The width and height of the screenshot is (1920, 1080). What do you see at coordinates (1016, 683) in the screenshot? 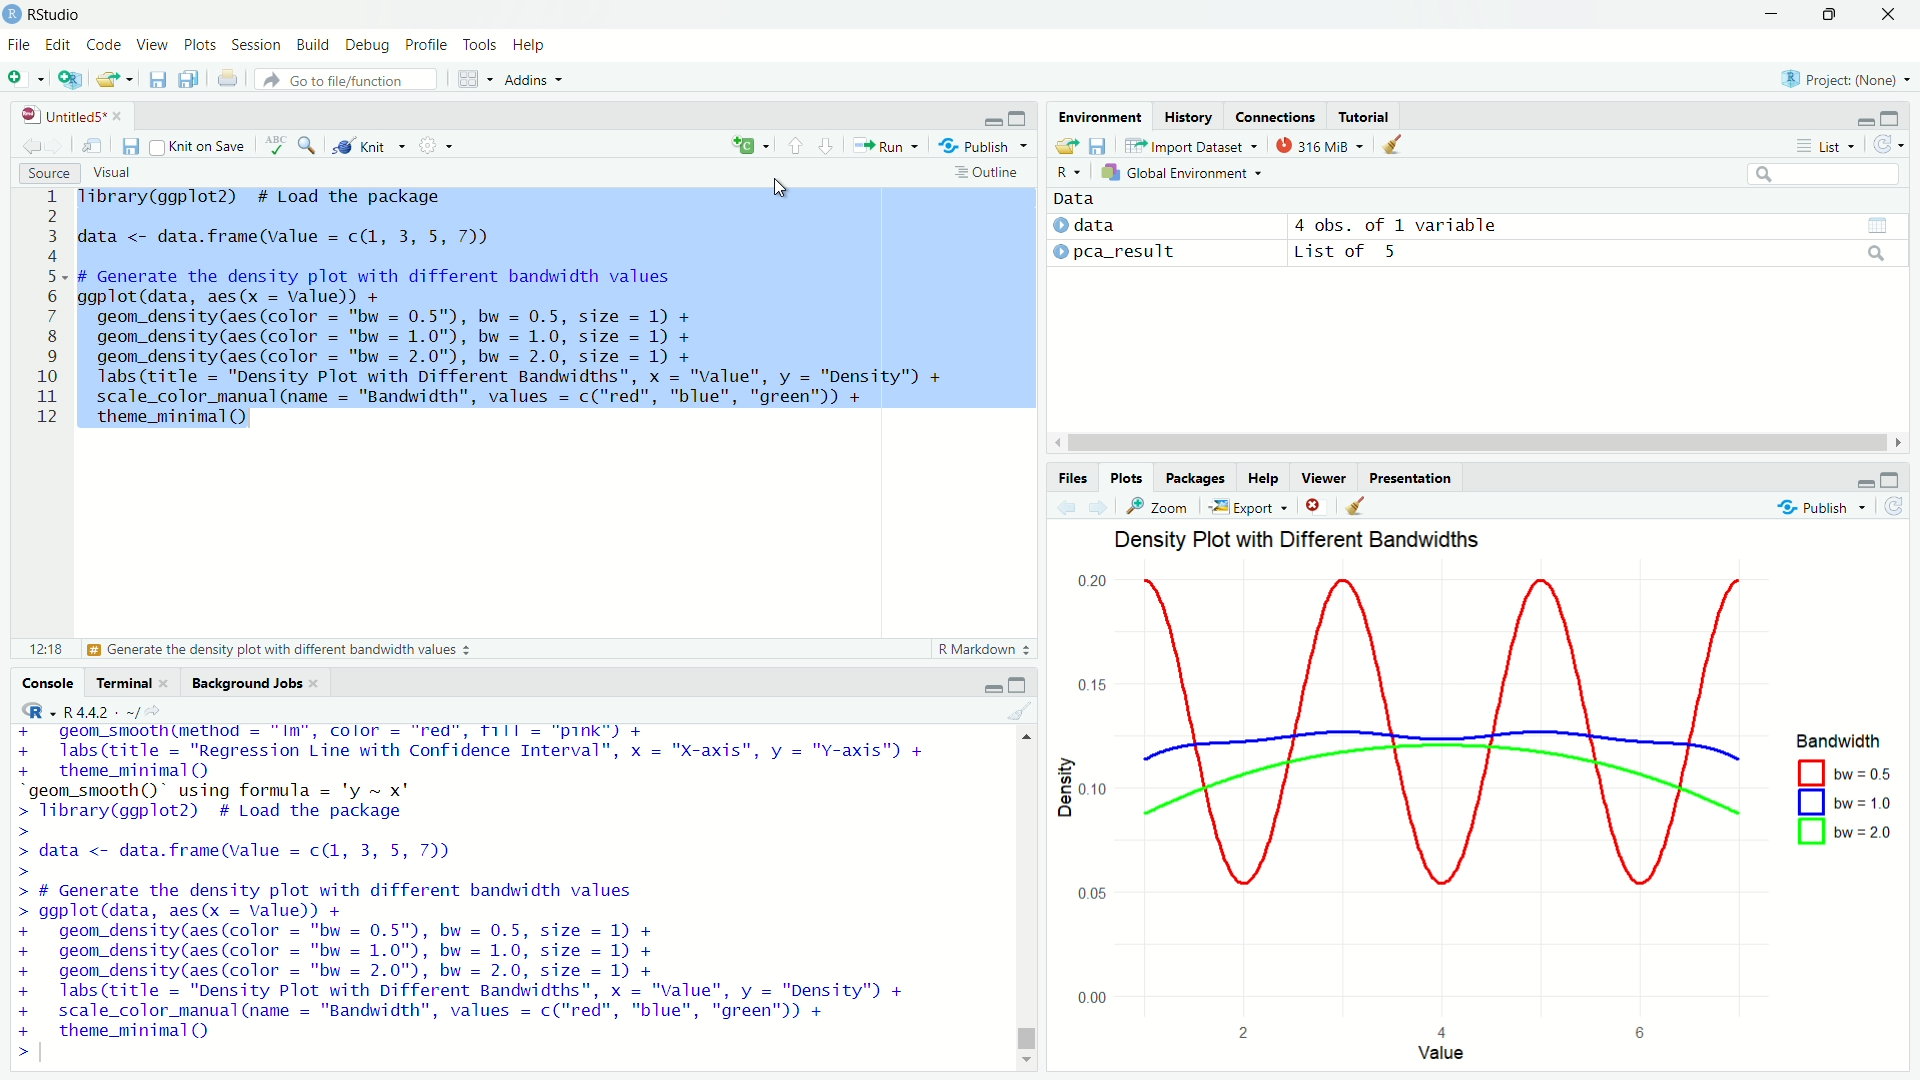
I see `maximize` at bounding box center [1016, 683].